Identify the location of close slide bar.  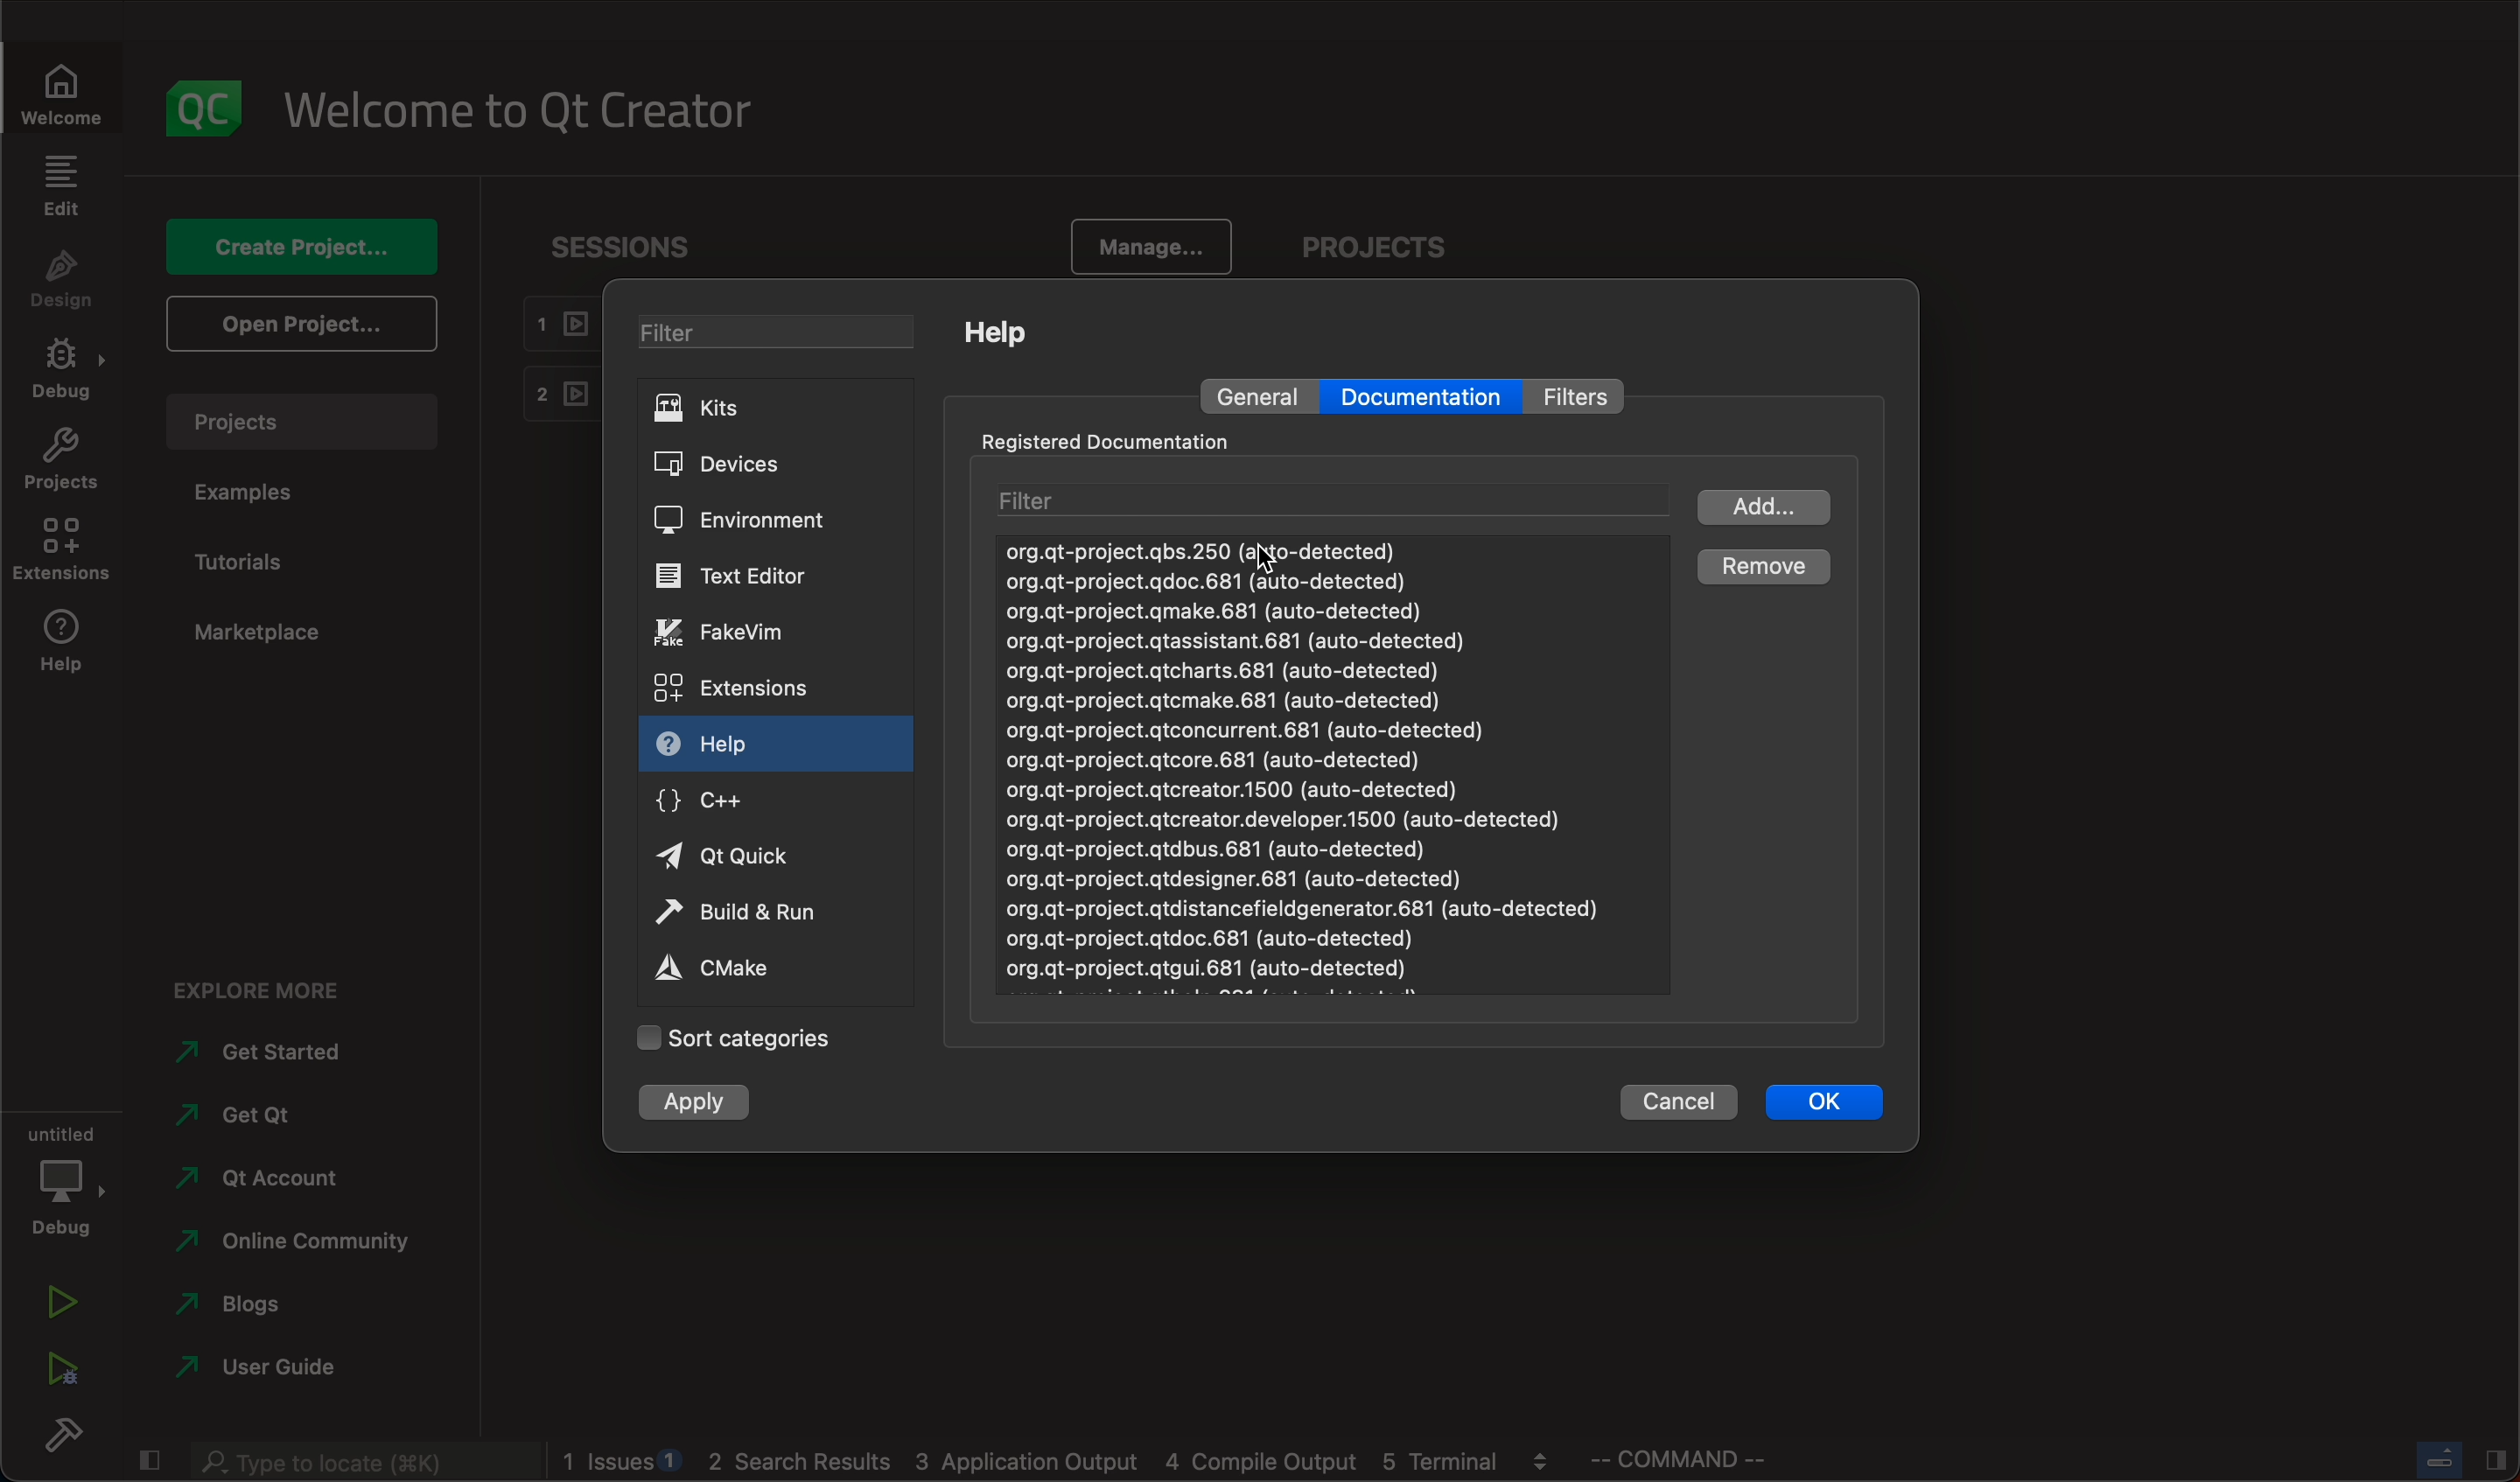
(155, 1458).